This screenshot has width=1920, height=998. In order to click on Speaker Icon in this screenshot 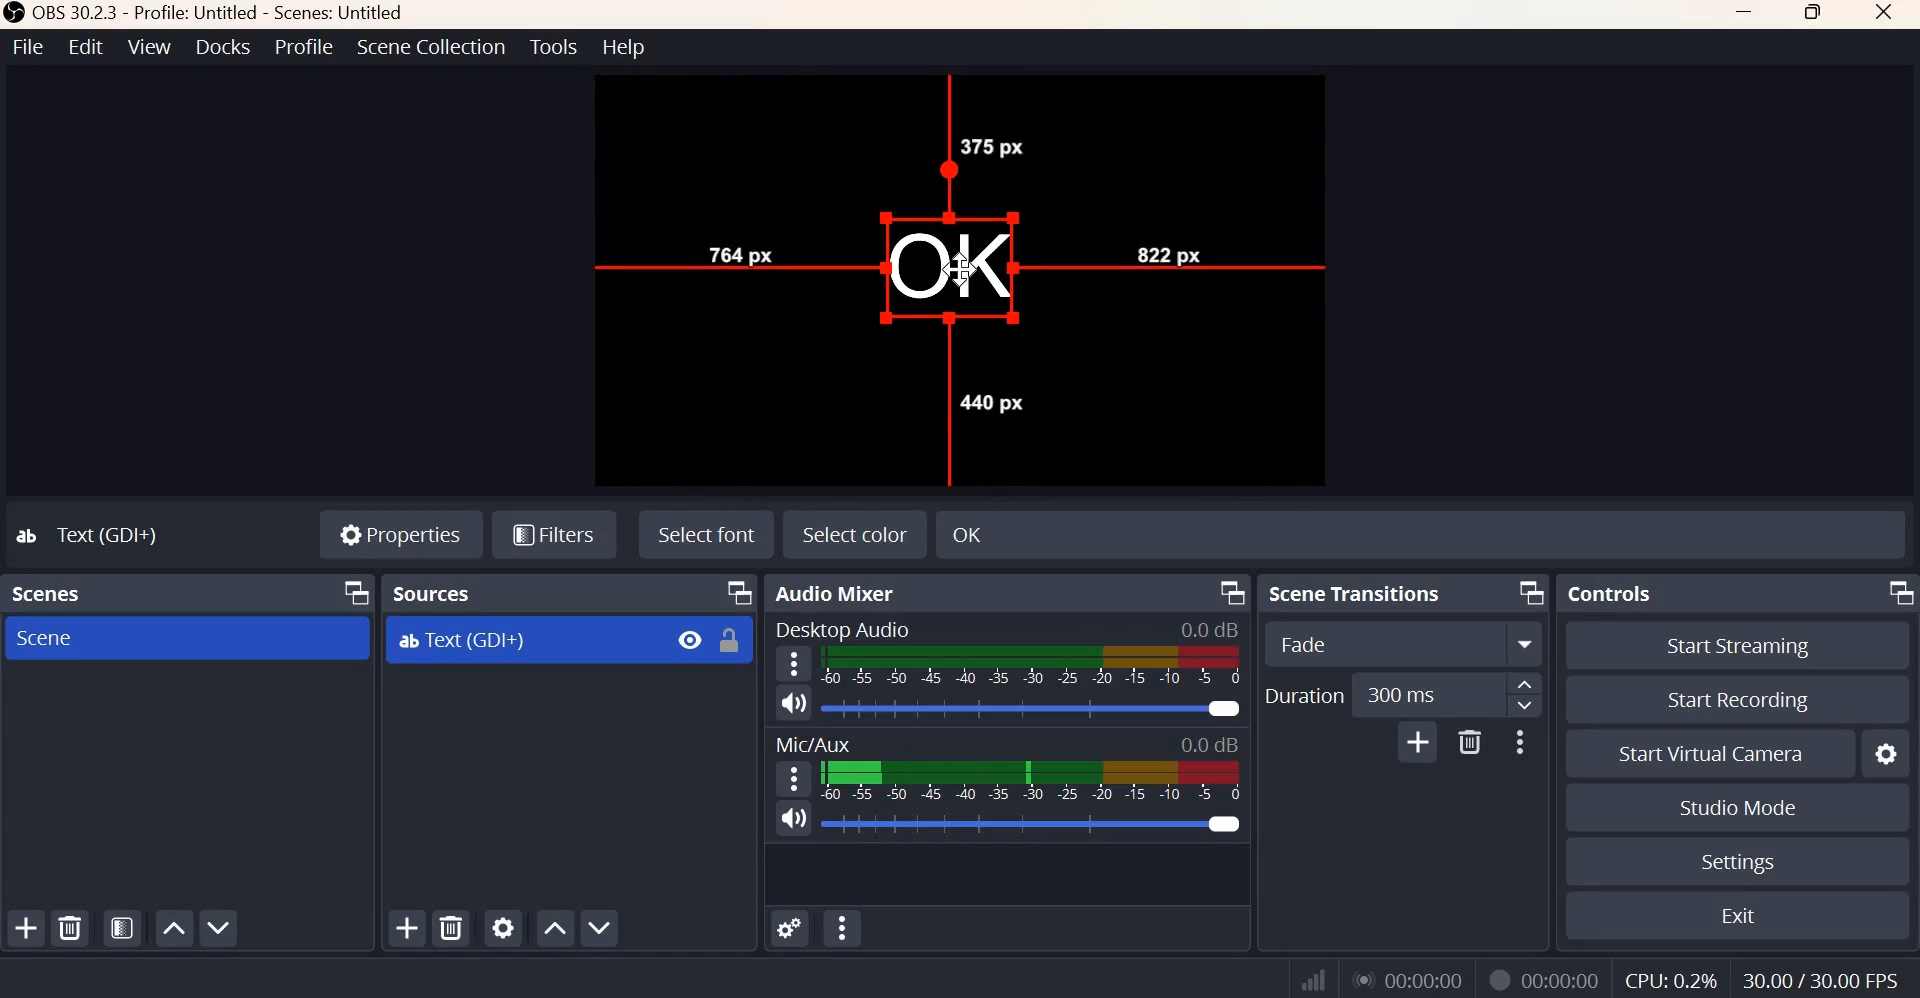, I will do `click(794, 702)`.